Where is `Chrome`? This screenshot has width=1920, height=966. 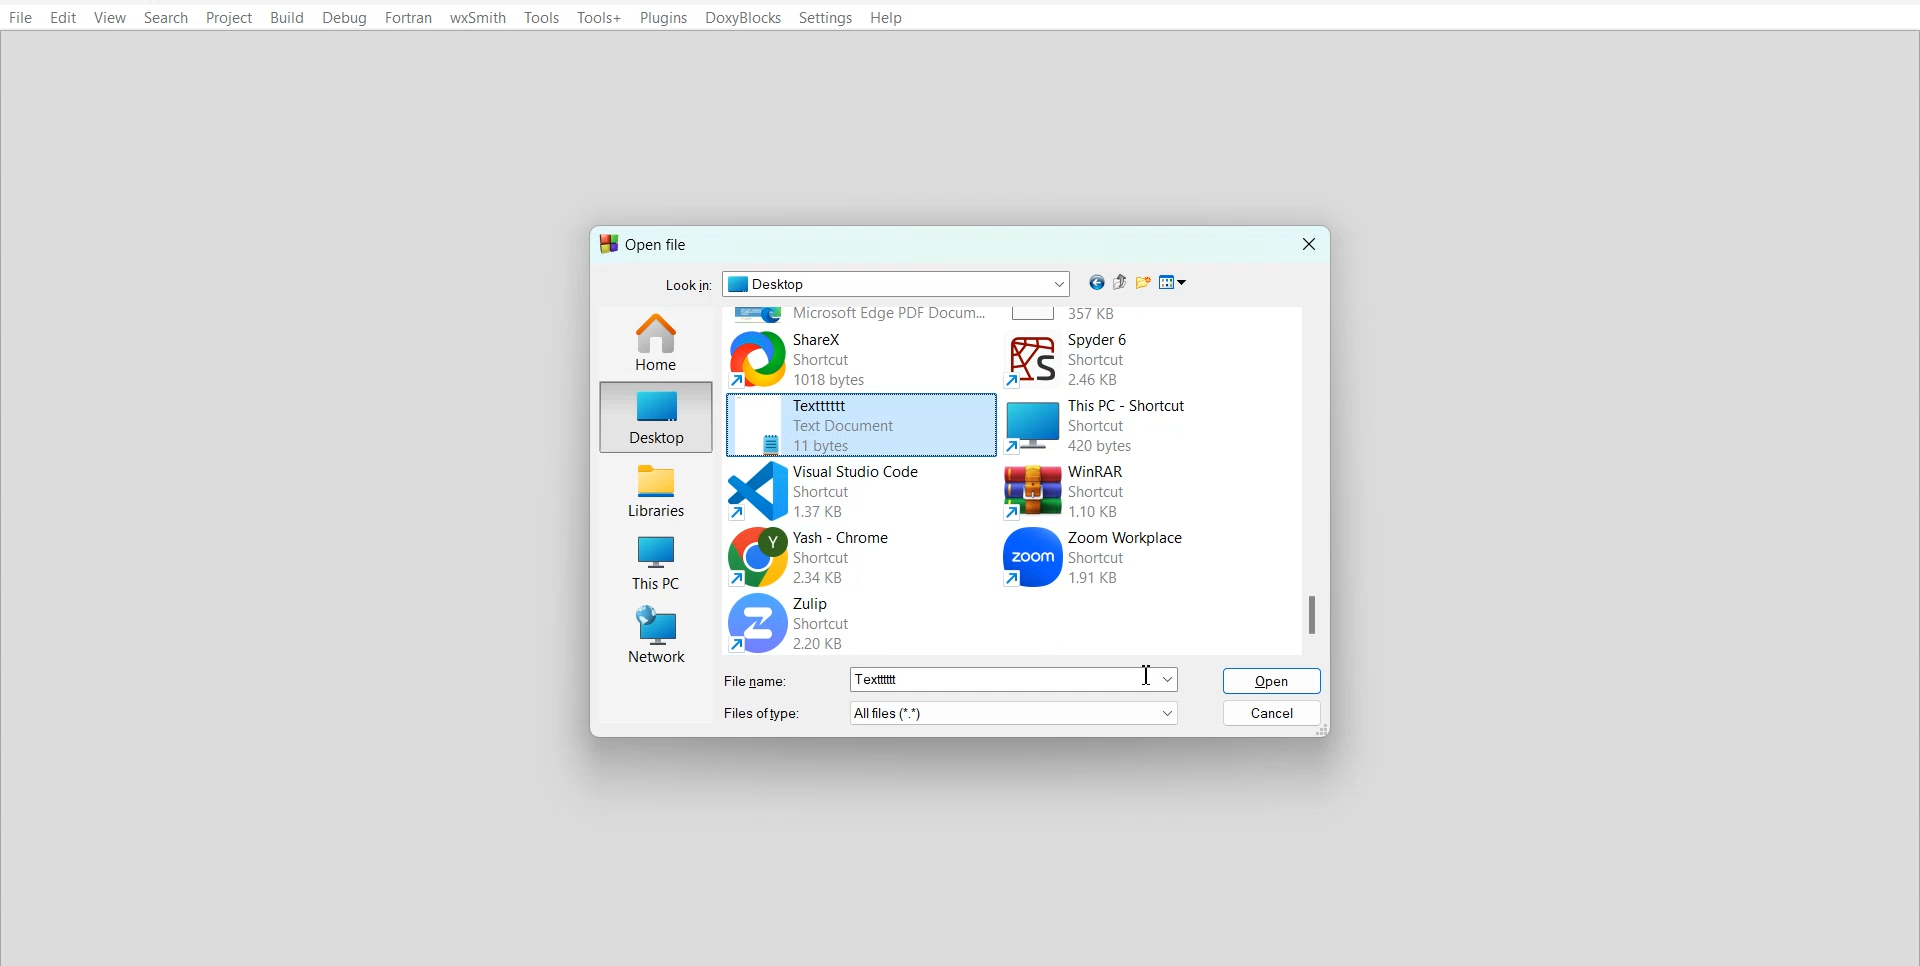 Chrome is located at coordinates (839, 557).